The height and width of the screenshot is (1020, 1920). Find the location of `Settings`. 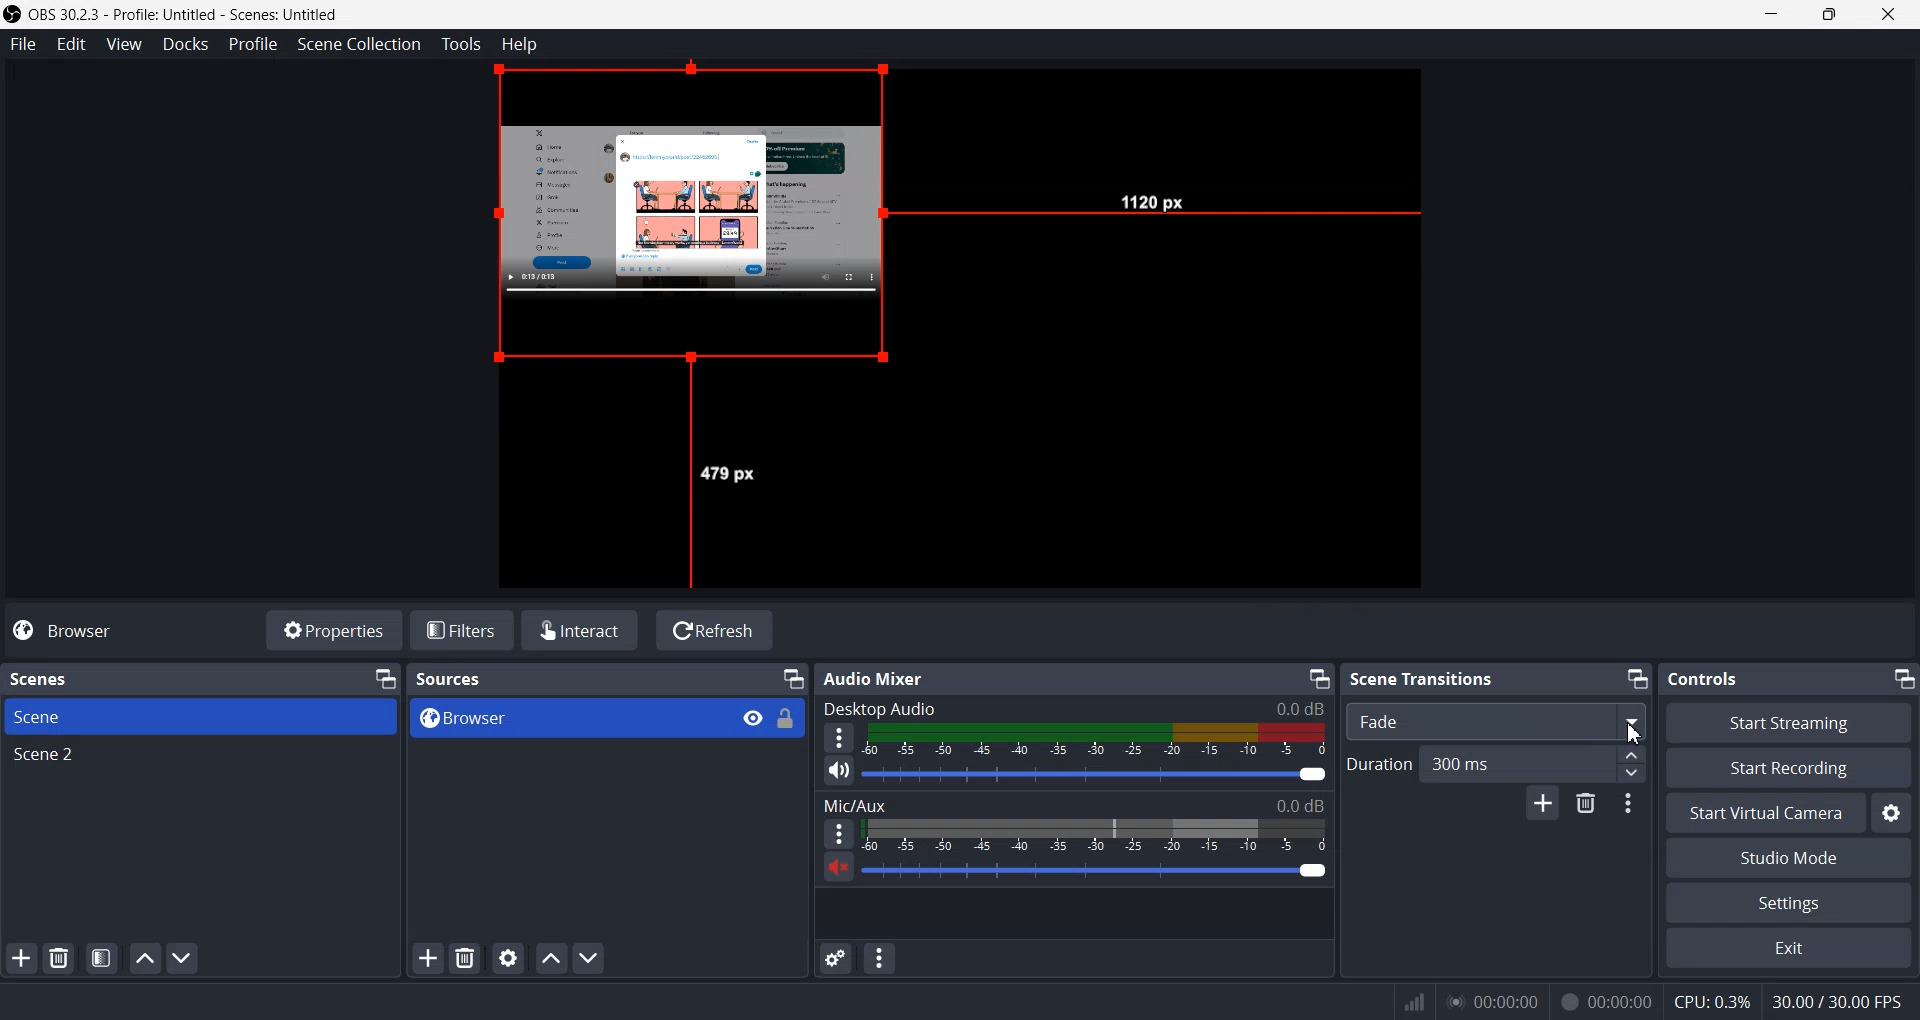

Settings is located at coordinates (1789, 902).